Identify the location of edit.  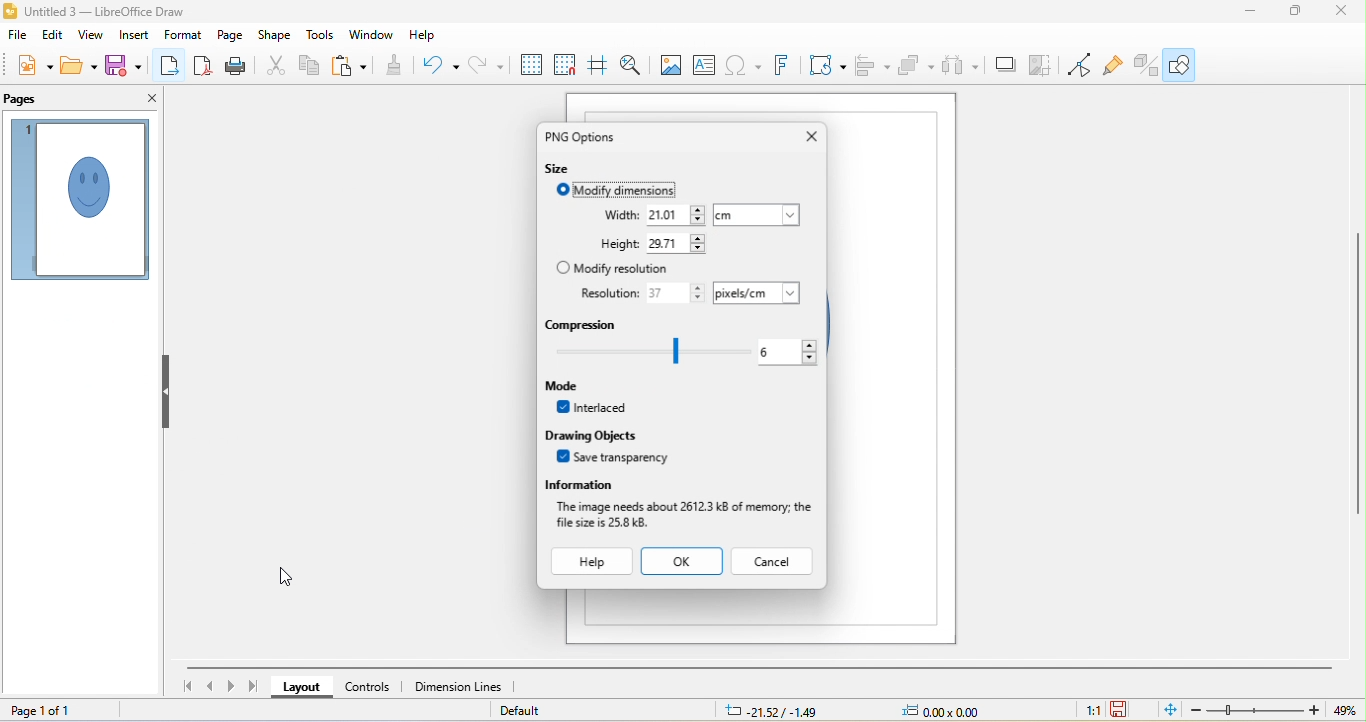
(53, 36).